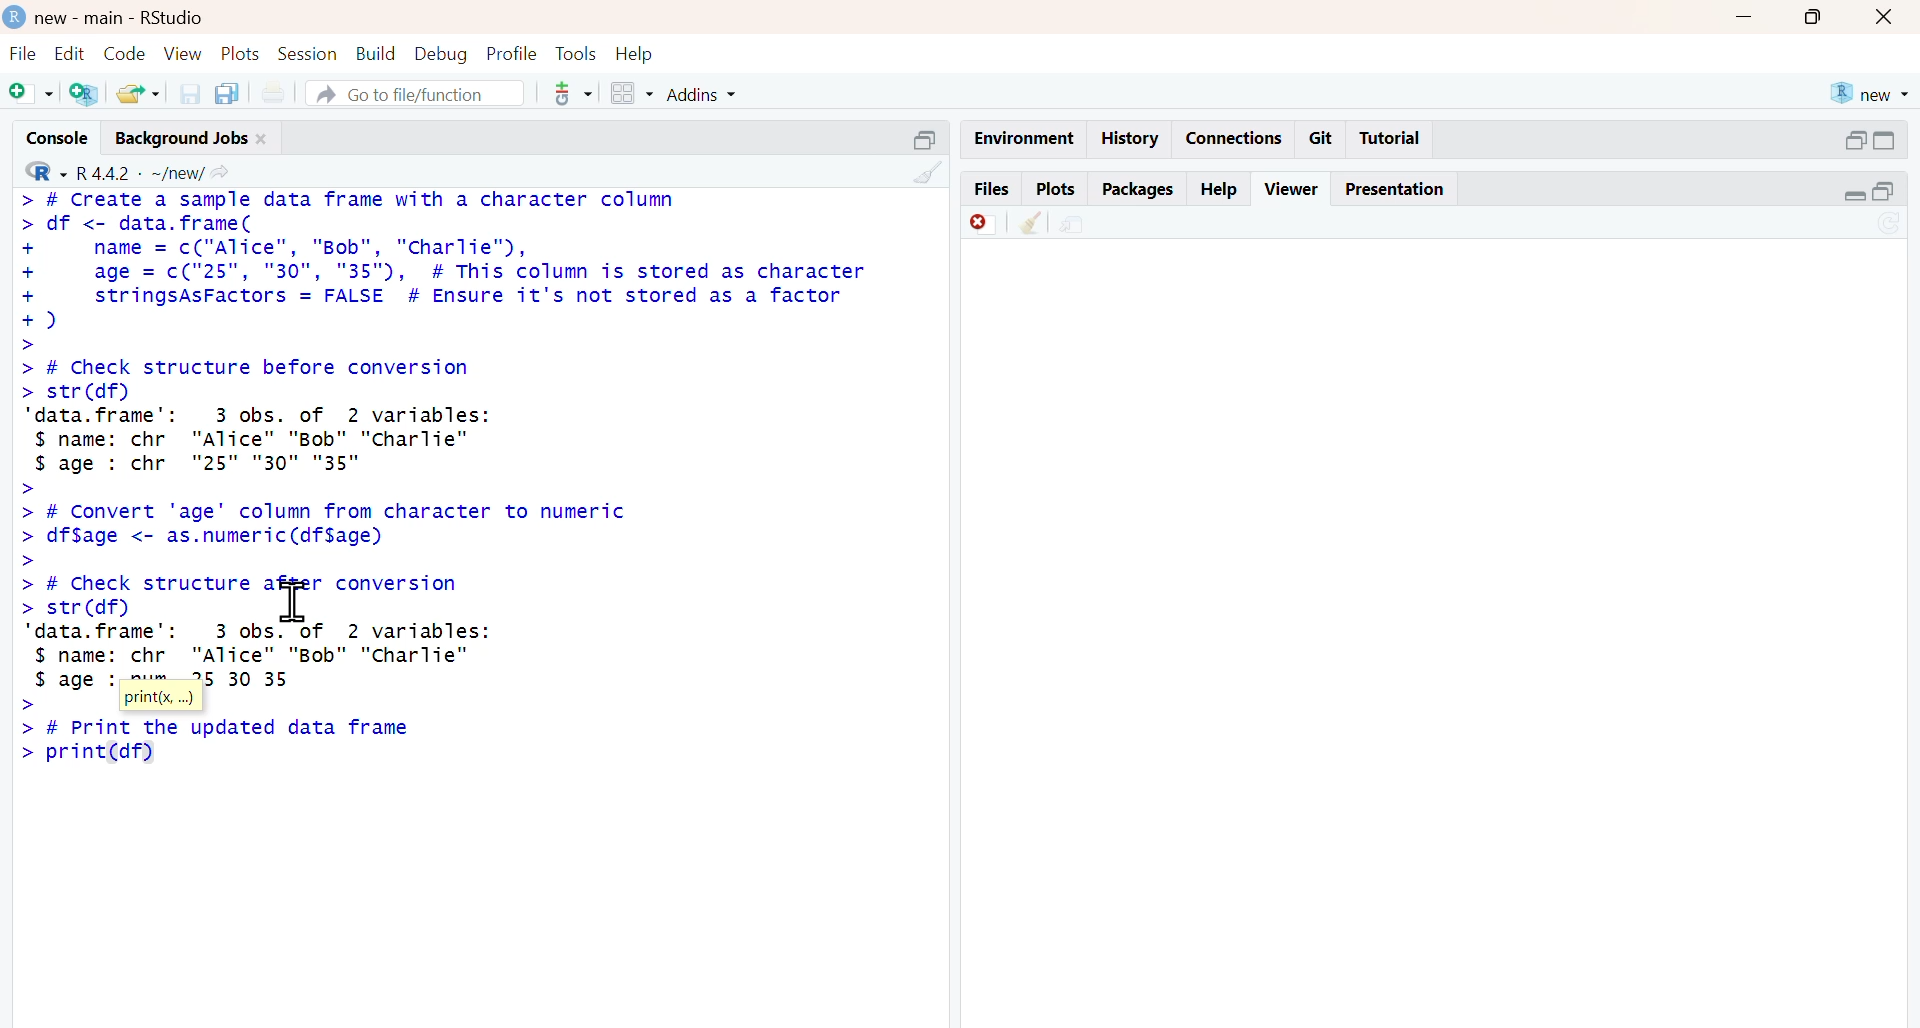 This screenshot has width=1920, height=1028. I want to click on Clean , so click(1031, 222).